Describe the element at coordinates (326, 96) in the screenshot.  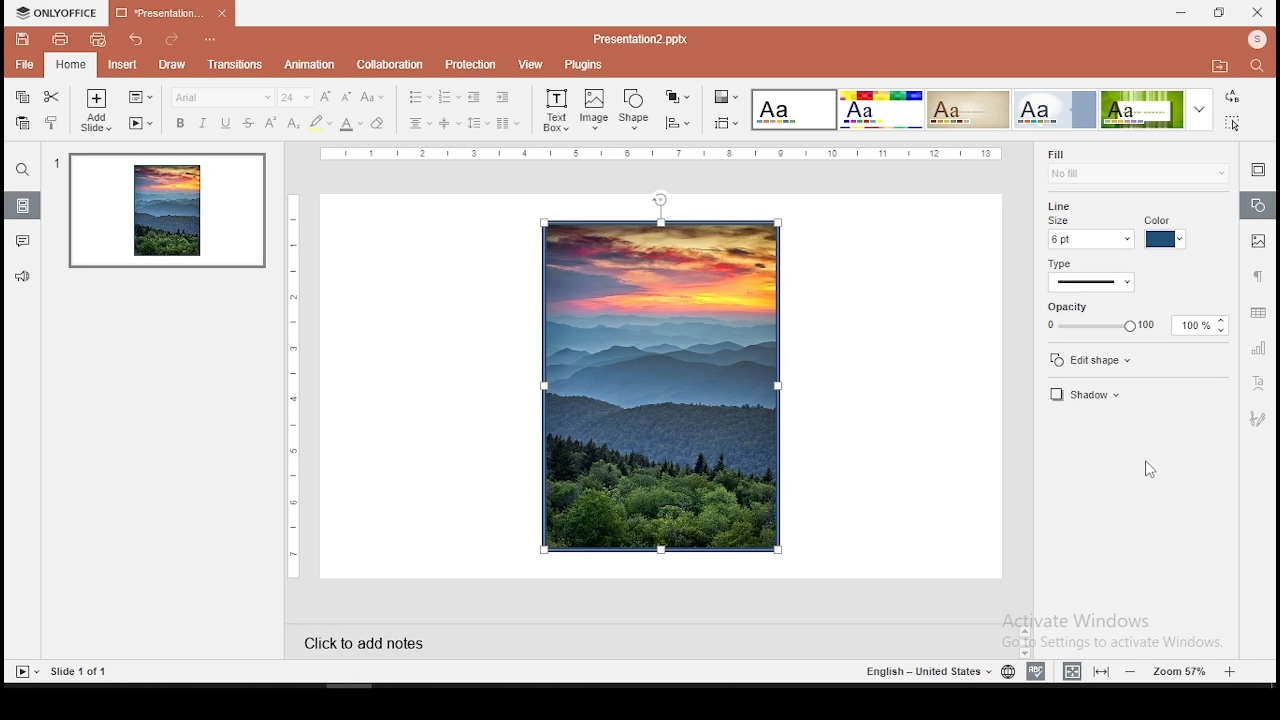
I see `increase font size` at that location.